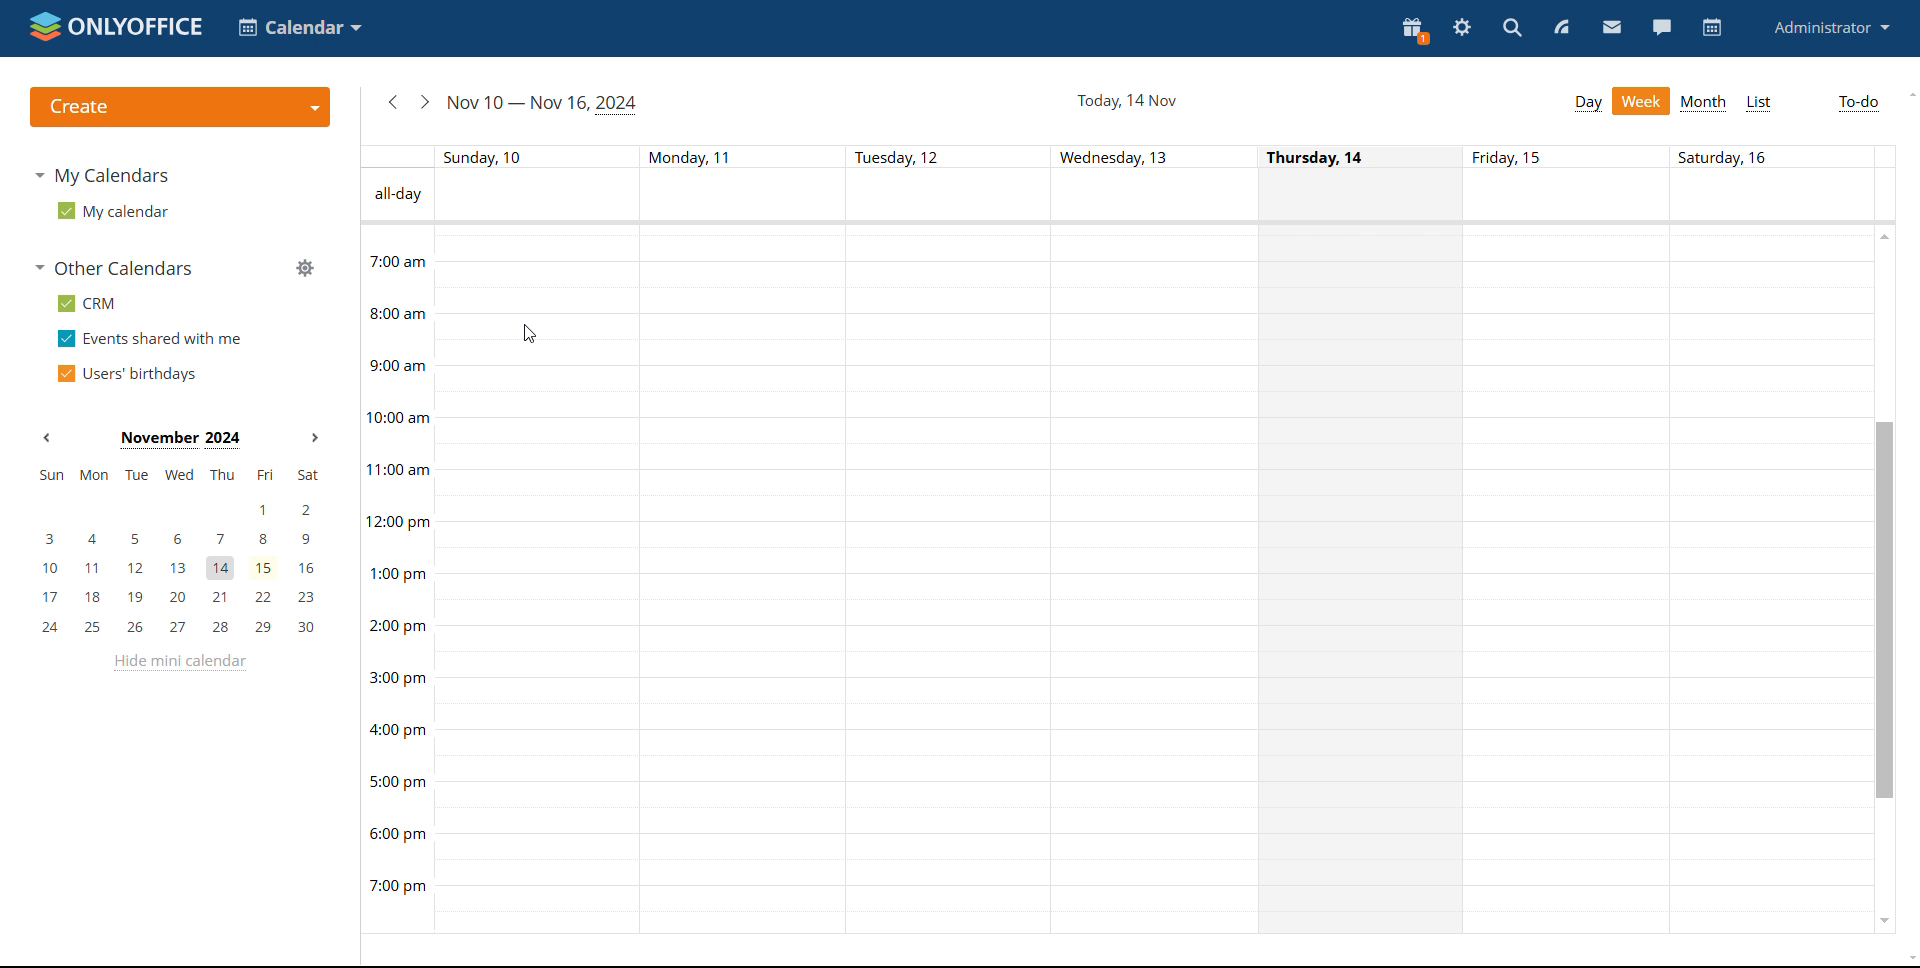 The width and height of the screenshot is (1920, 968). Describe the element at coordinates (1125, 156) in the screenshot. I see `indiviual date` at that location.